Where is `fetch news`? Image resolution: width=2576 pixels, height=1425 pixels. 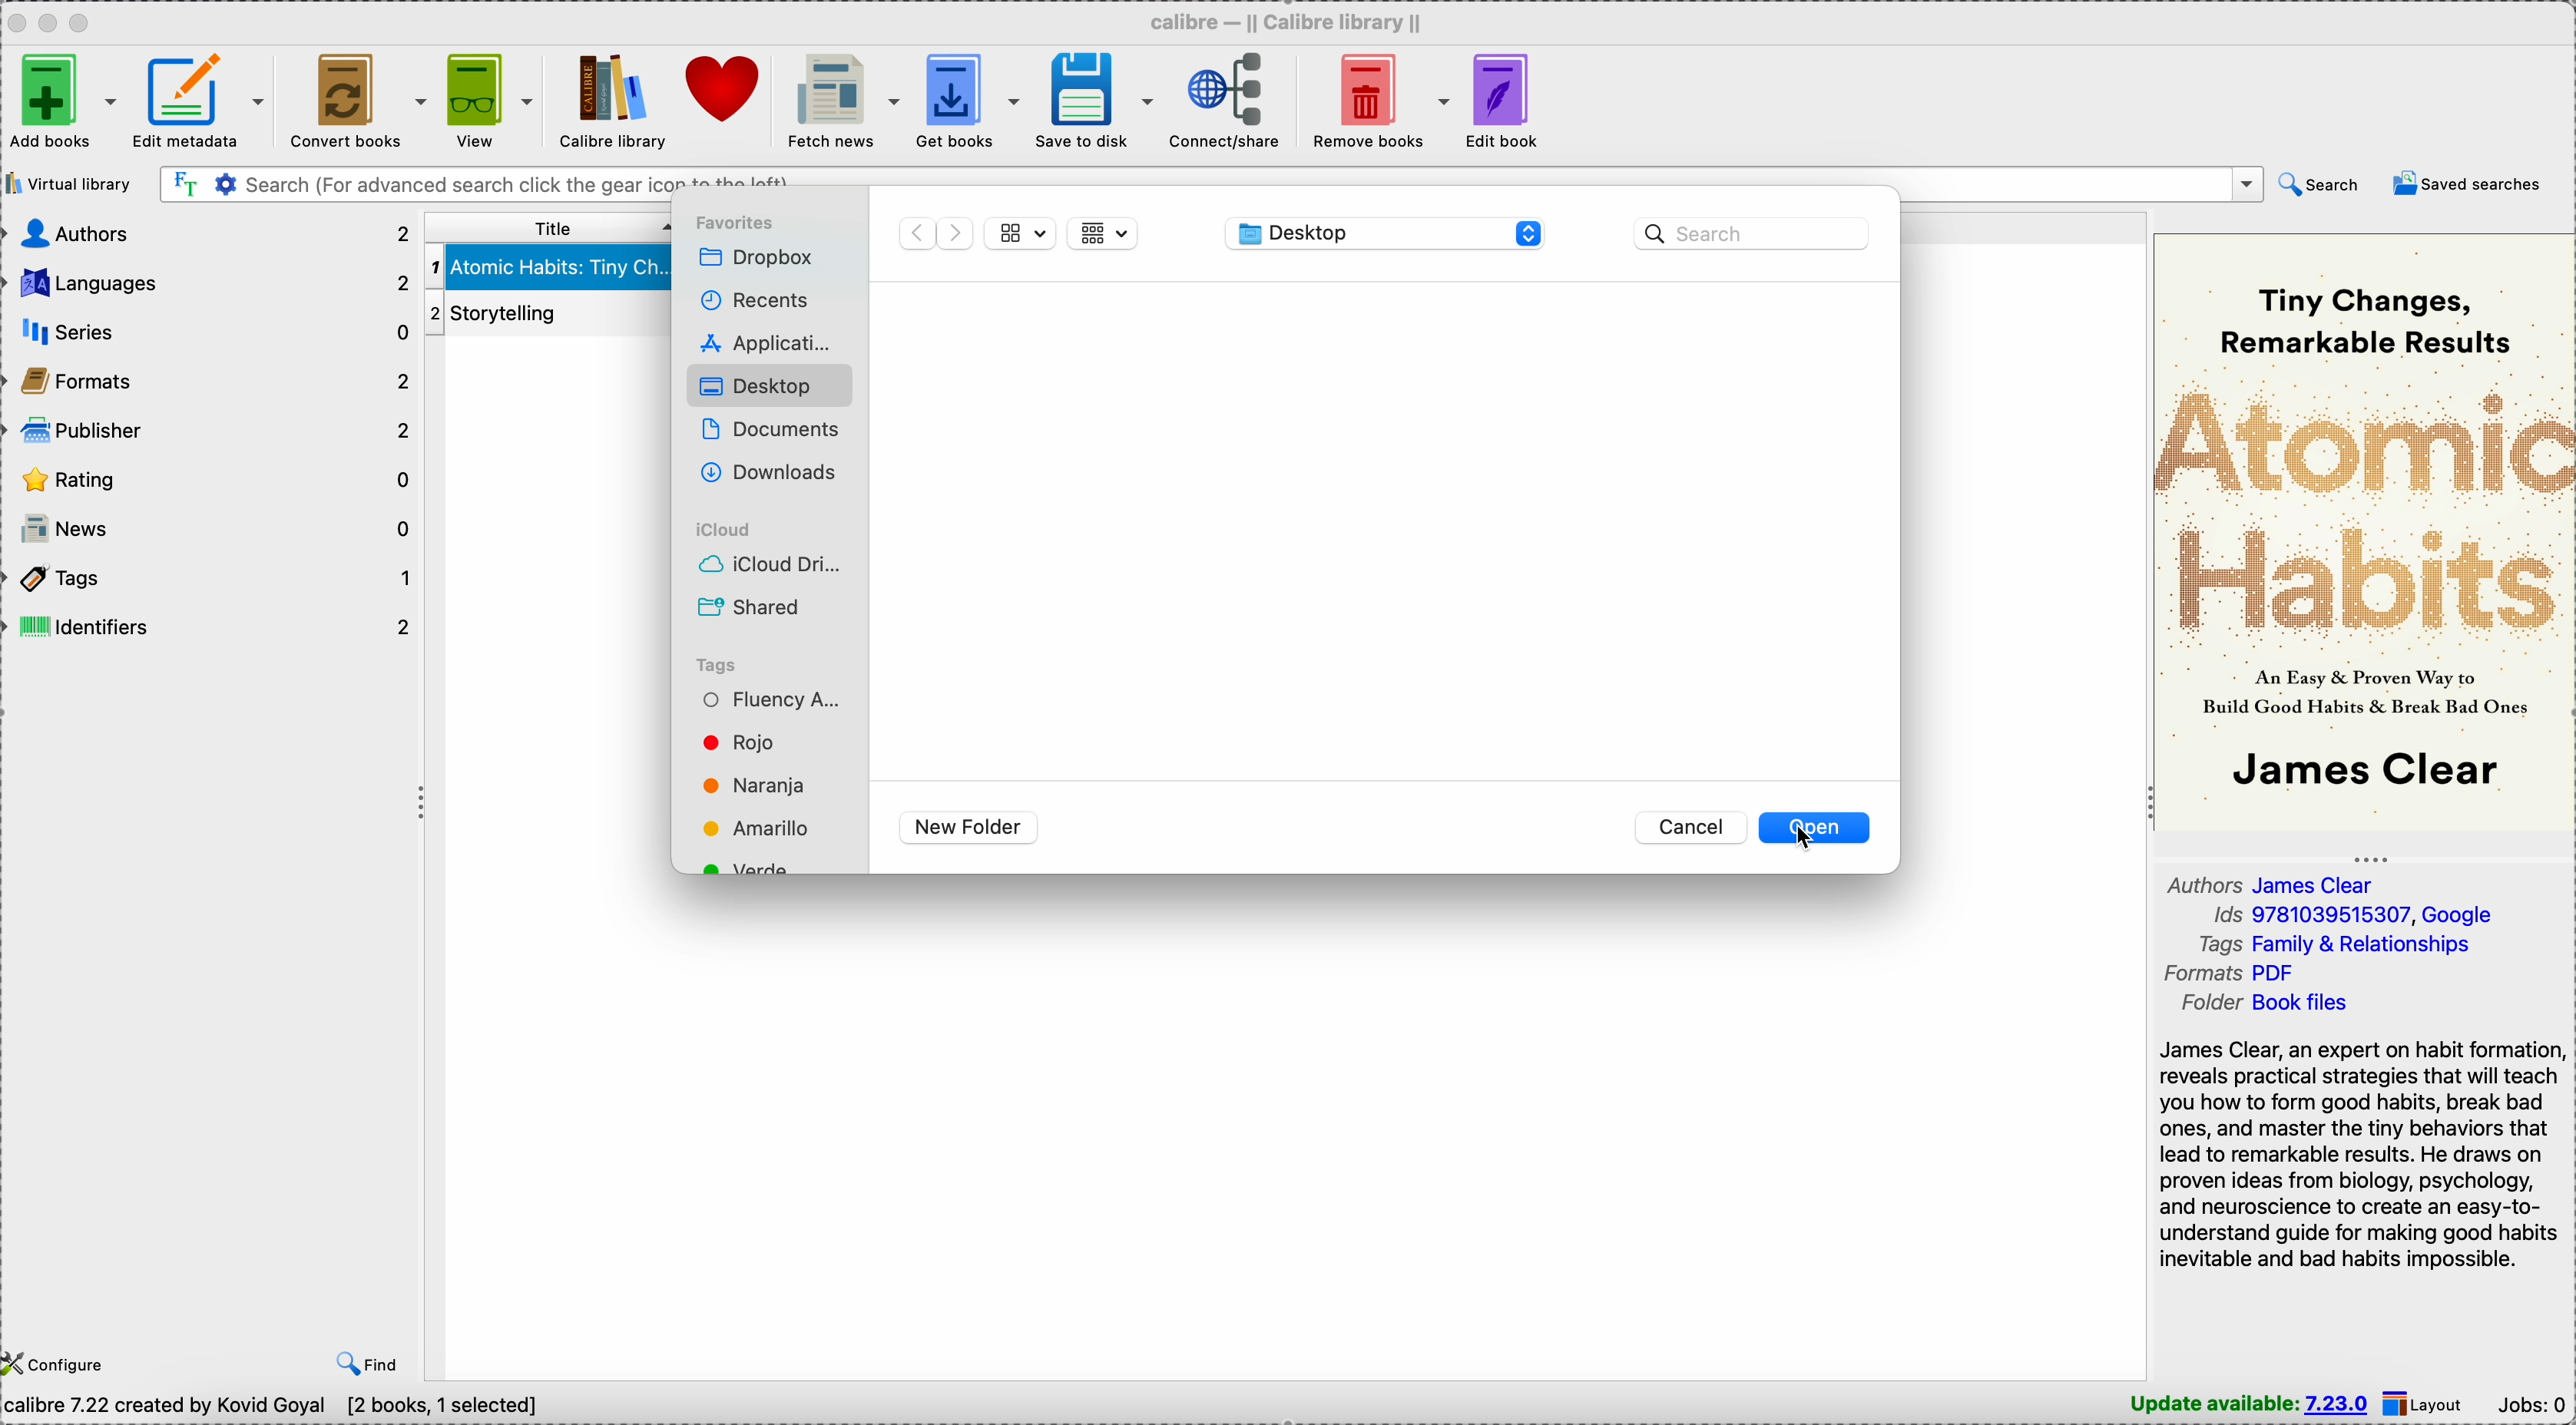 fetch news is located at coordinates (839, 99).